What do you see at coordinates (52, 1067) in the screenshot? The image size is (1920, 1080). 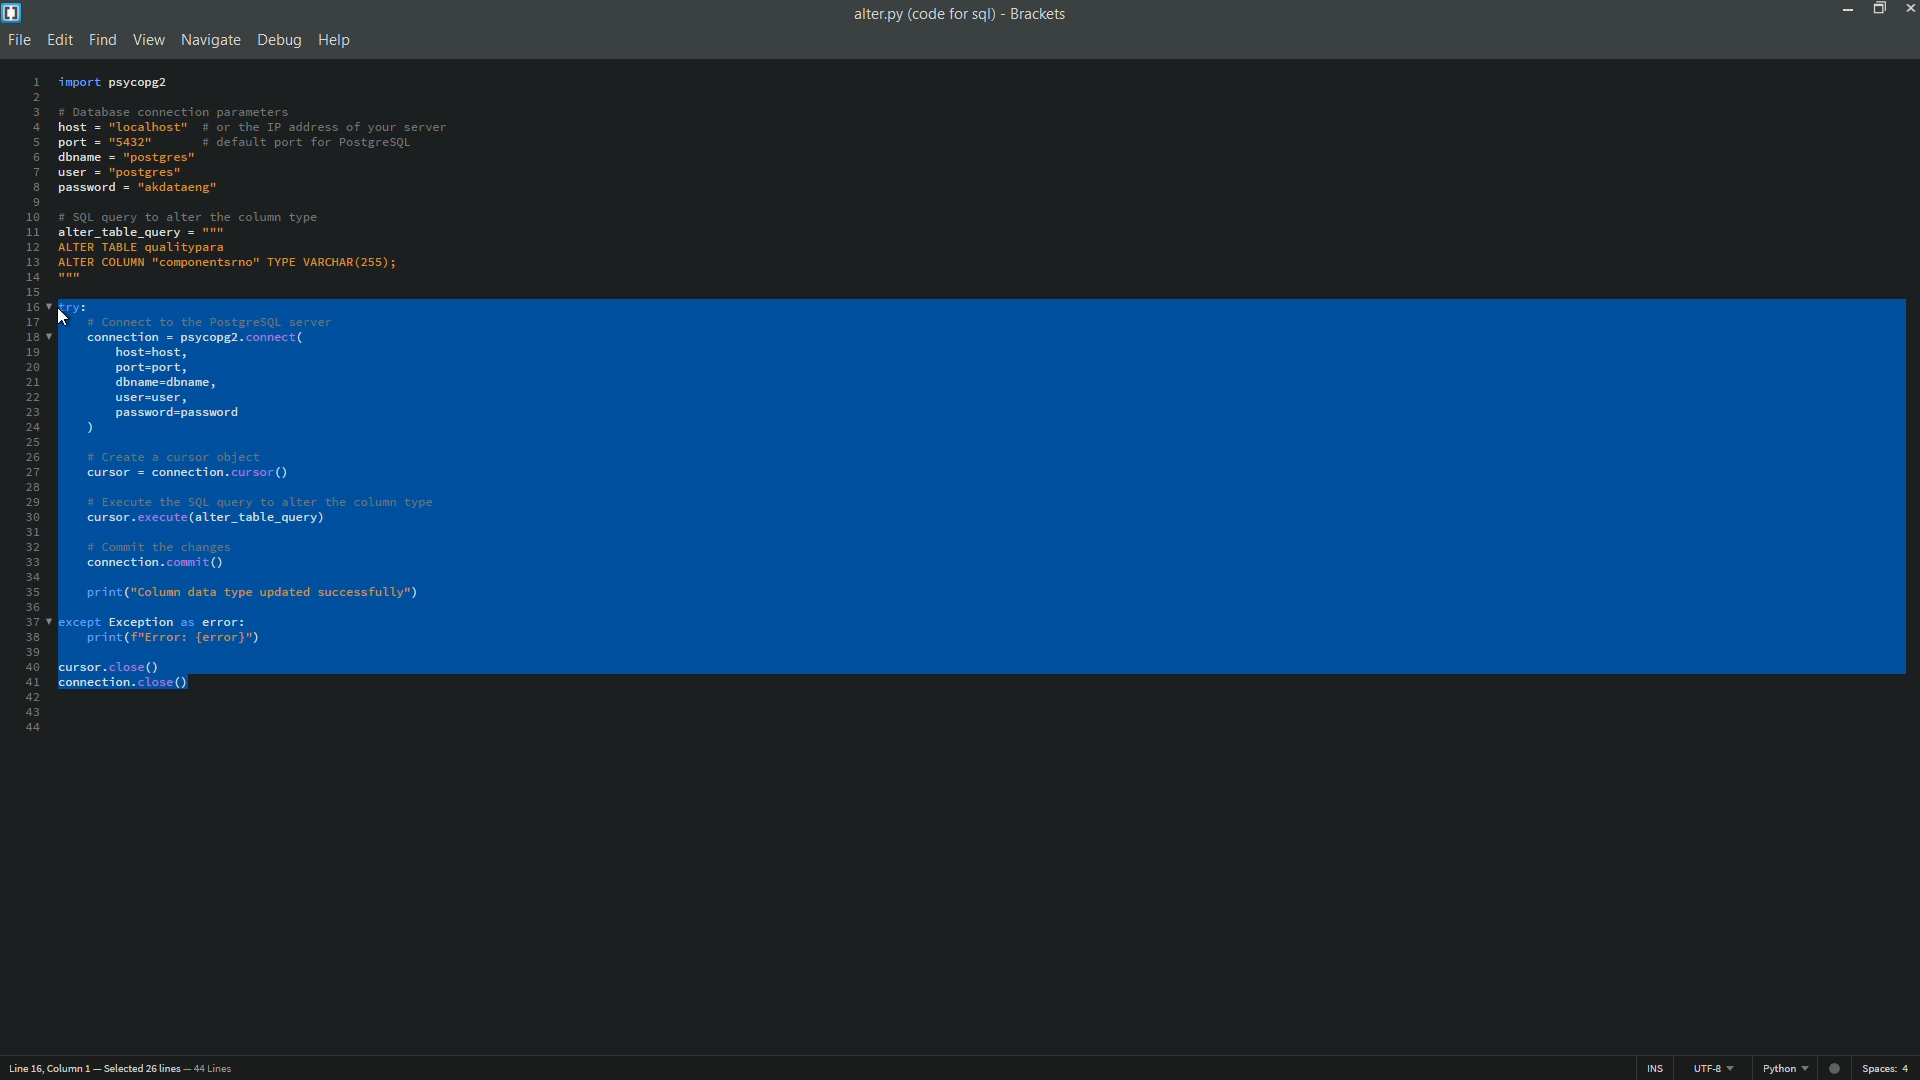 I see `cursor position` at bounding box center [52, 1067].